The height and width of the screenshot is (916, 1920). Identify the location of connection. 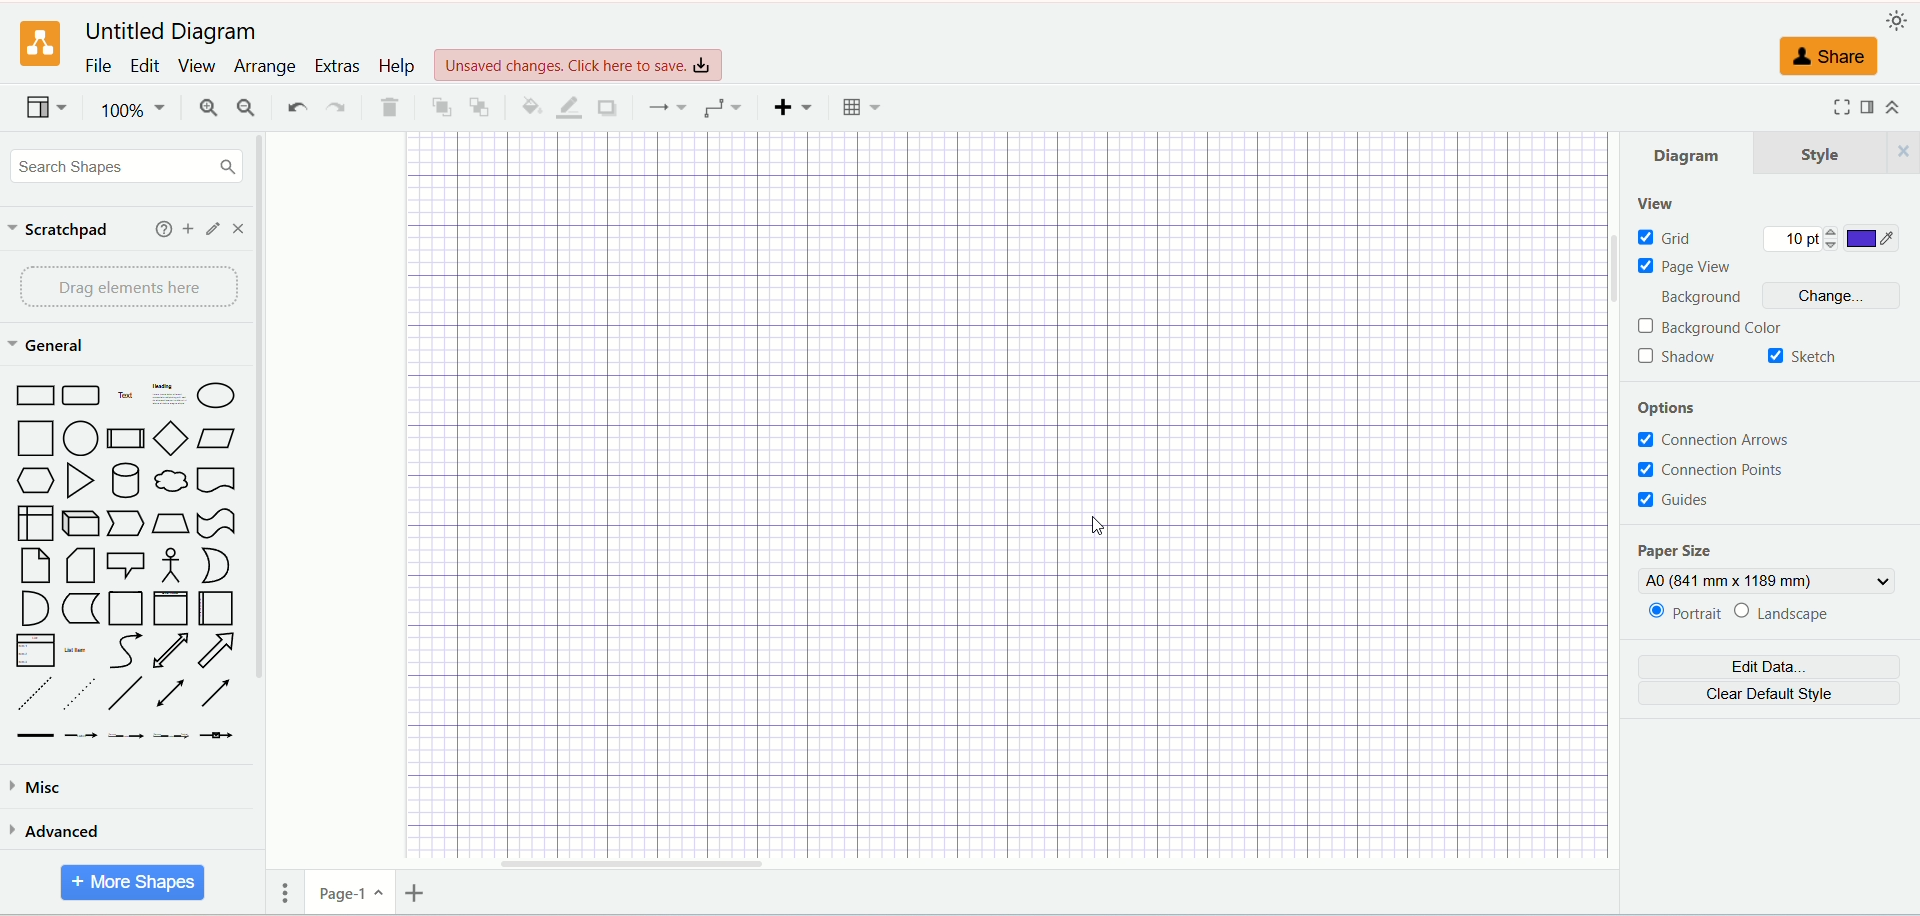
(722, 108).